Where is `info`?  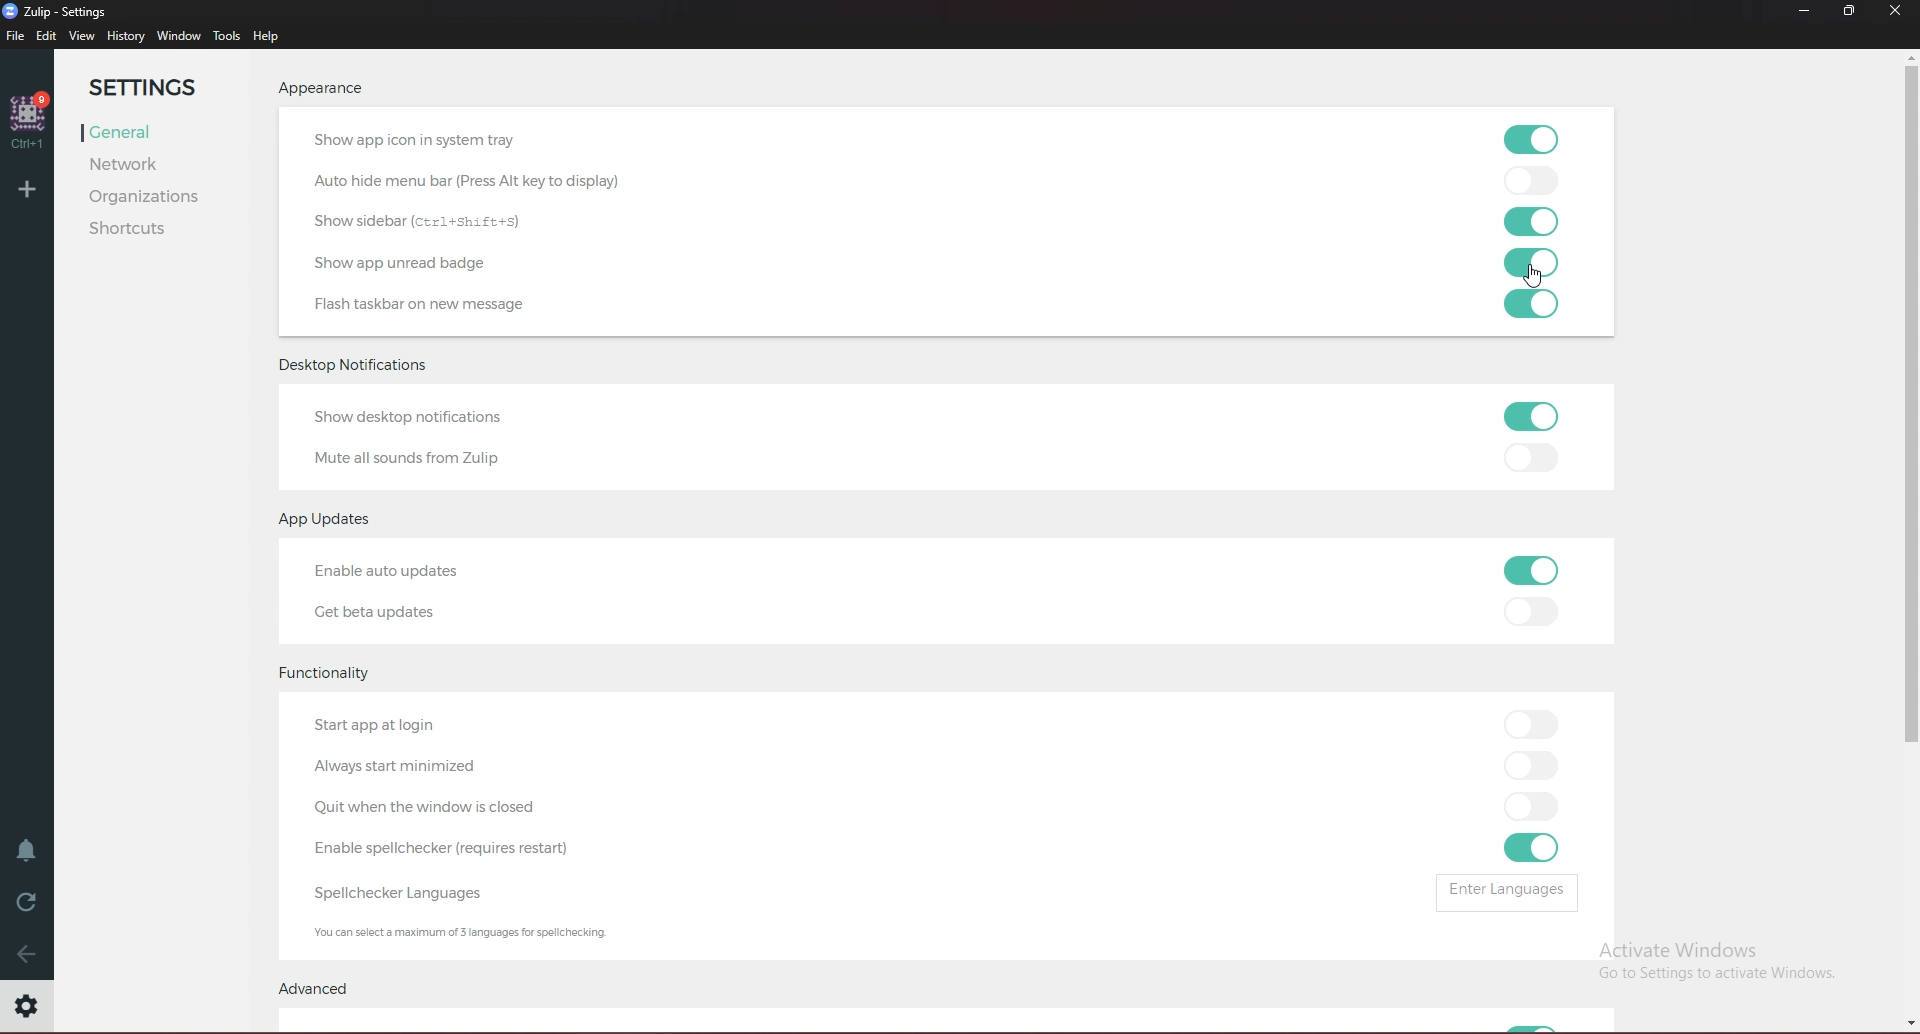 info is located at coordinates (466, 931).